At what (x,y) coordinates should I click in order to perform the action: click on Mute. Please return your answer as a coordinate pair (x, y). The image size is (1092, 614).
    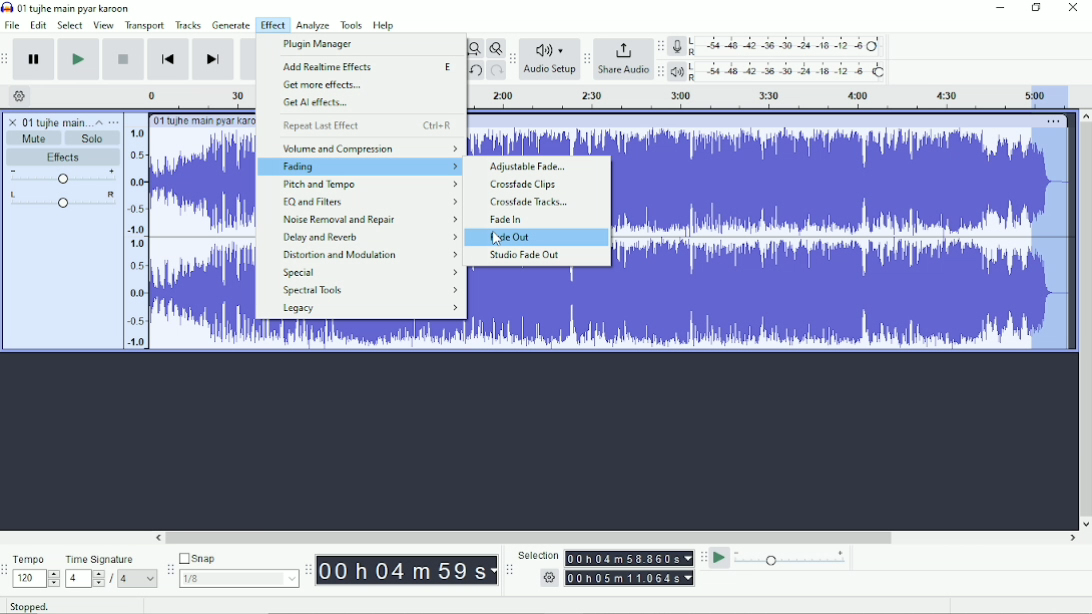
    Looking at the image, I should click on (34, 139).